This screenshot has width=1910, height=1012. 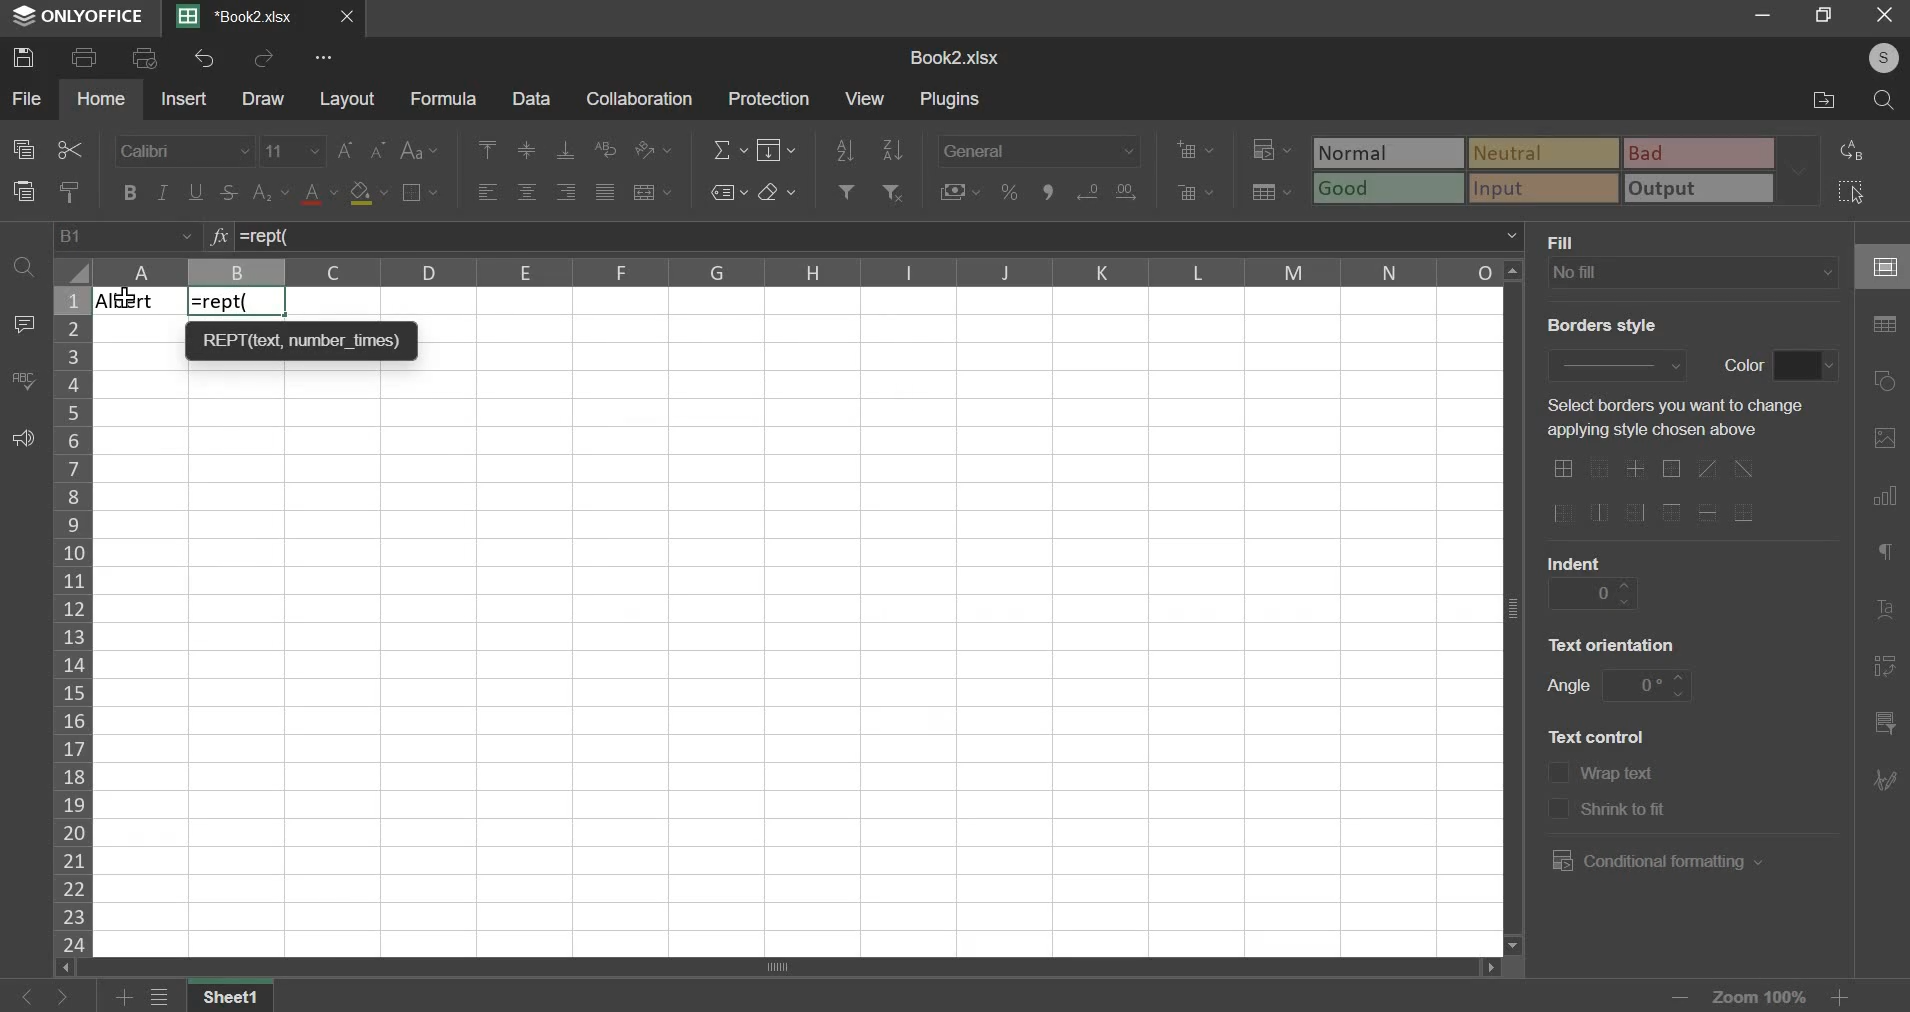 What do you see at coordinates (775, 150) in the screenshot?
I see `fill` at bounding box center [775, 150].